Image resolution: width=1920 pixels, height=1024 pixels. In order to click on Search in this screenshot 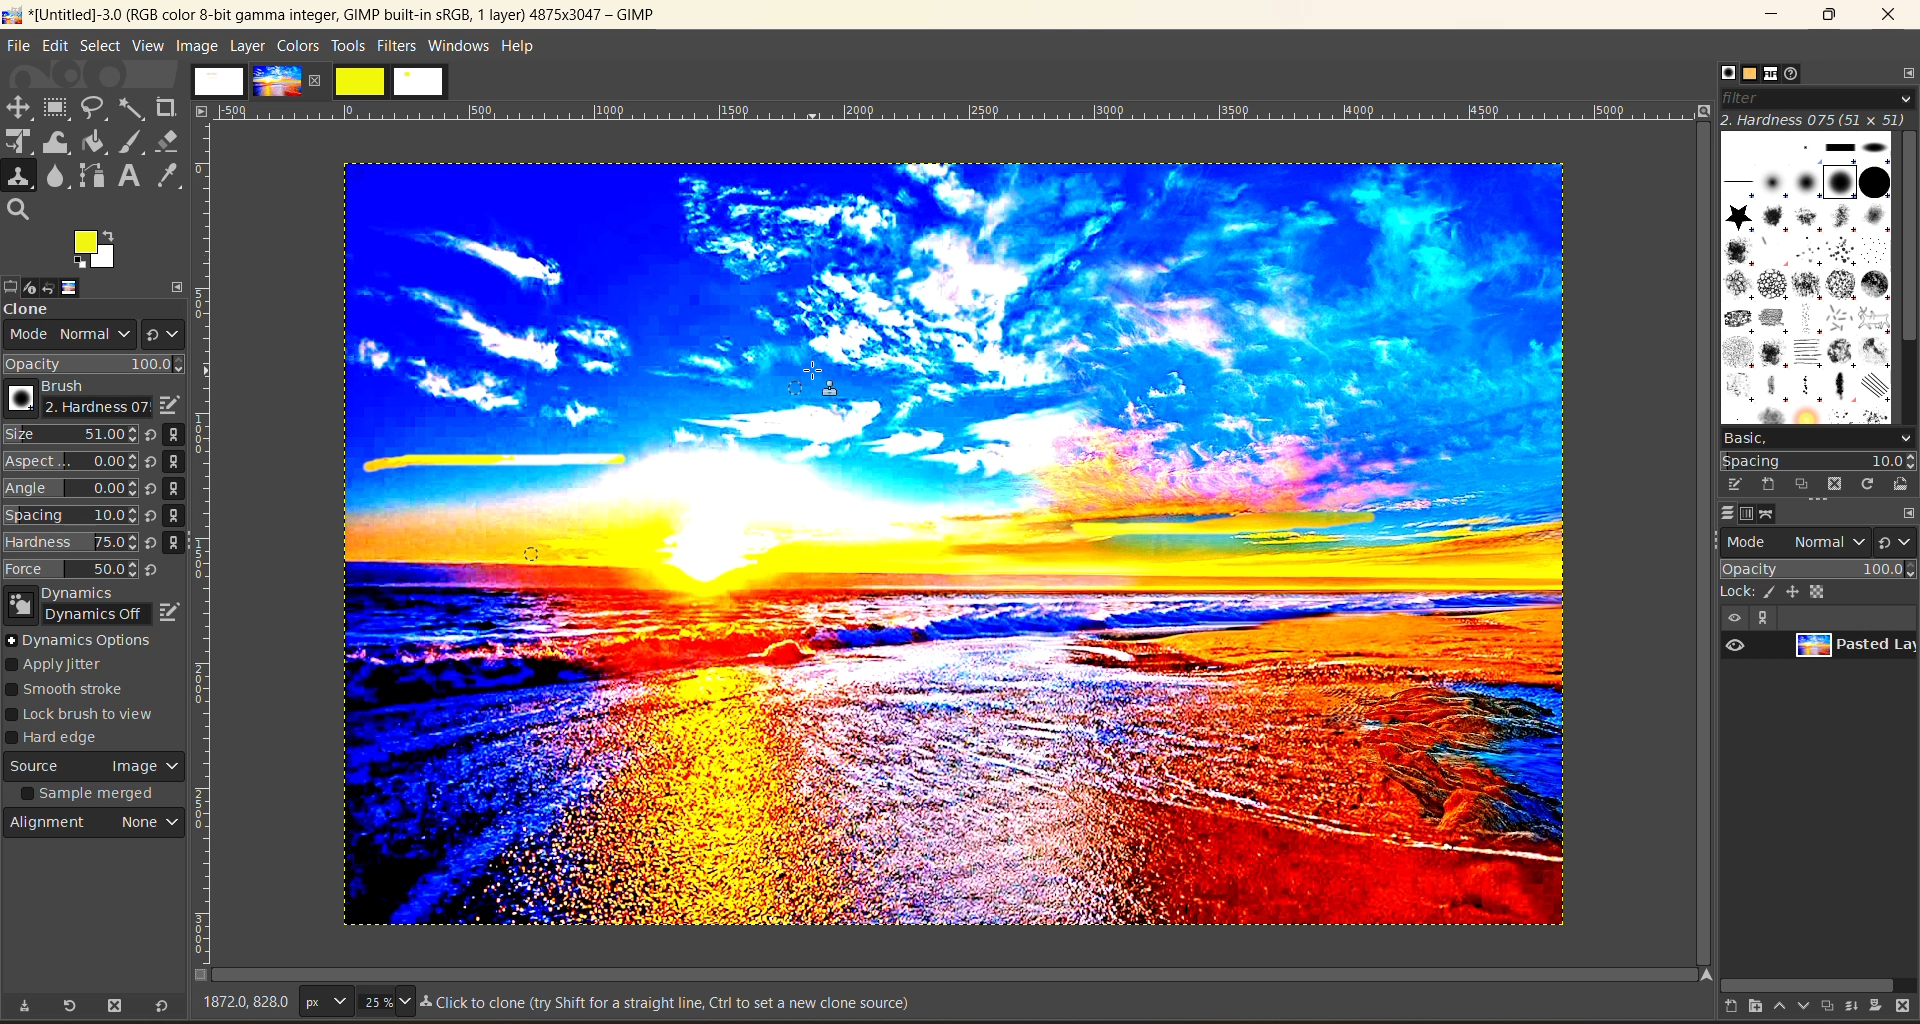, I will do `click(19, 210)`.